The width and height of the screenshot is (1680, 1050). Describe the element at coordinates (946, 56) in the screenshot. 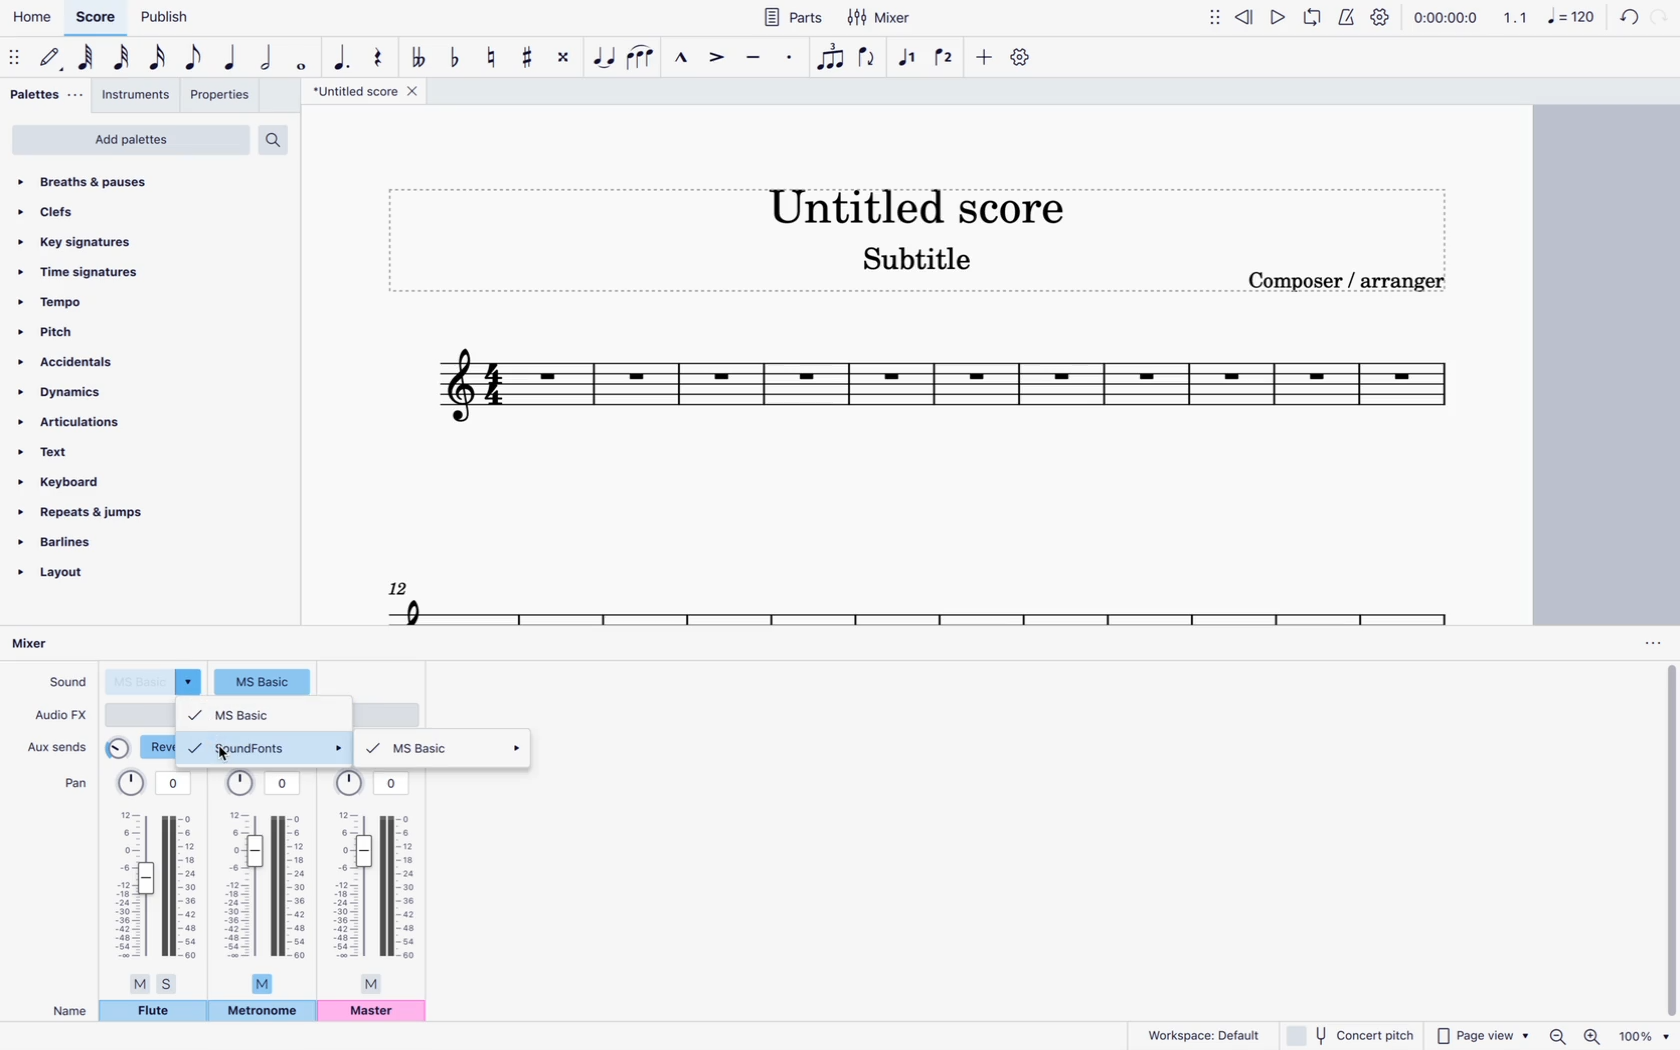

I see `voice 2` at that location.